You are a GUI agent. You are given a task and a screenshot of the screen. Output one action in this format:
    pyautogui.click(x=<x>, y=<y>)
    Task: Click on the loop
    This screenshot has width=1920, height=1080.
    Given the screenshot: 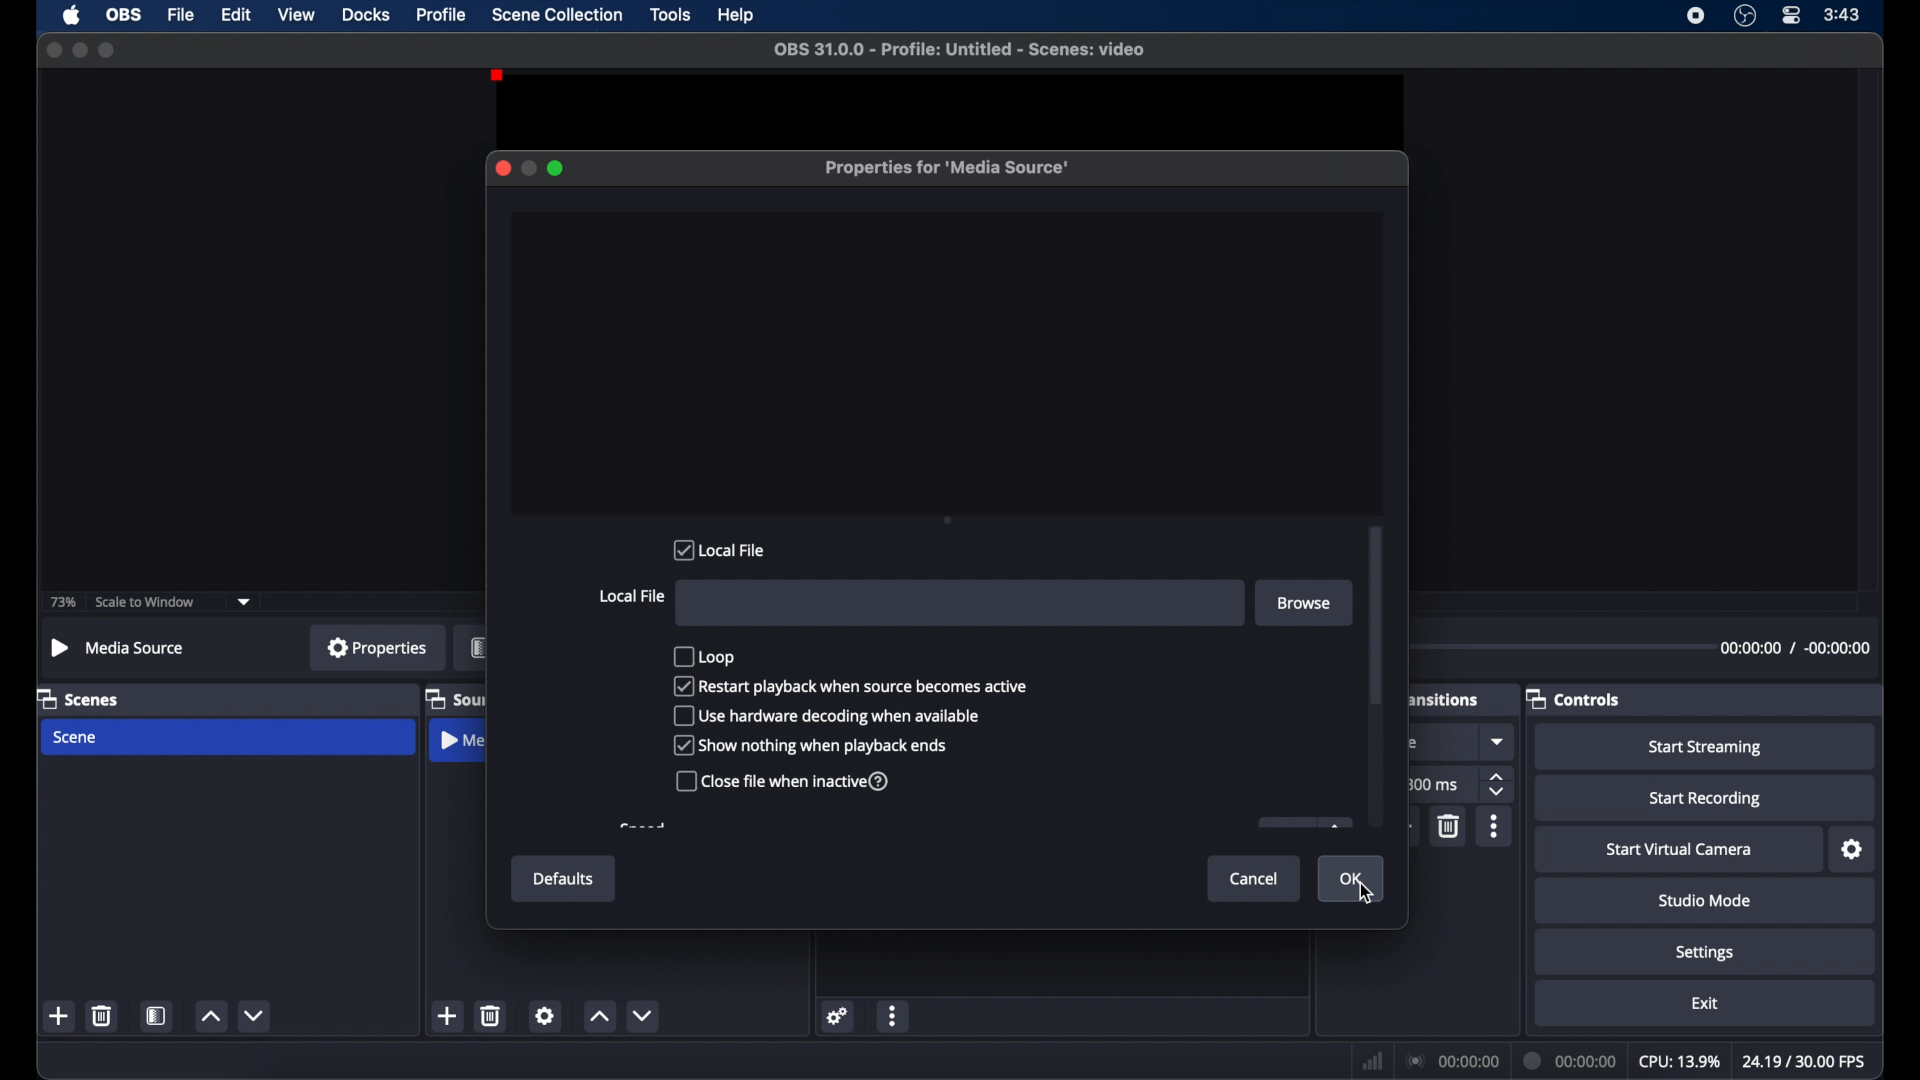 What is the action you would take?
    pyautogui.click(x=703, y=655)
    